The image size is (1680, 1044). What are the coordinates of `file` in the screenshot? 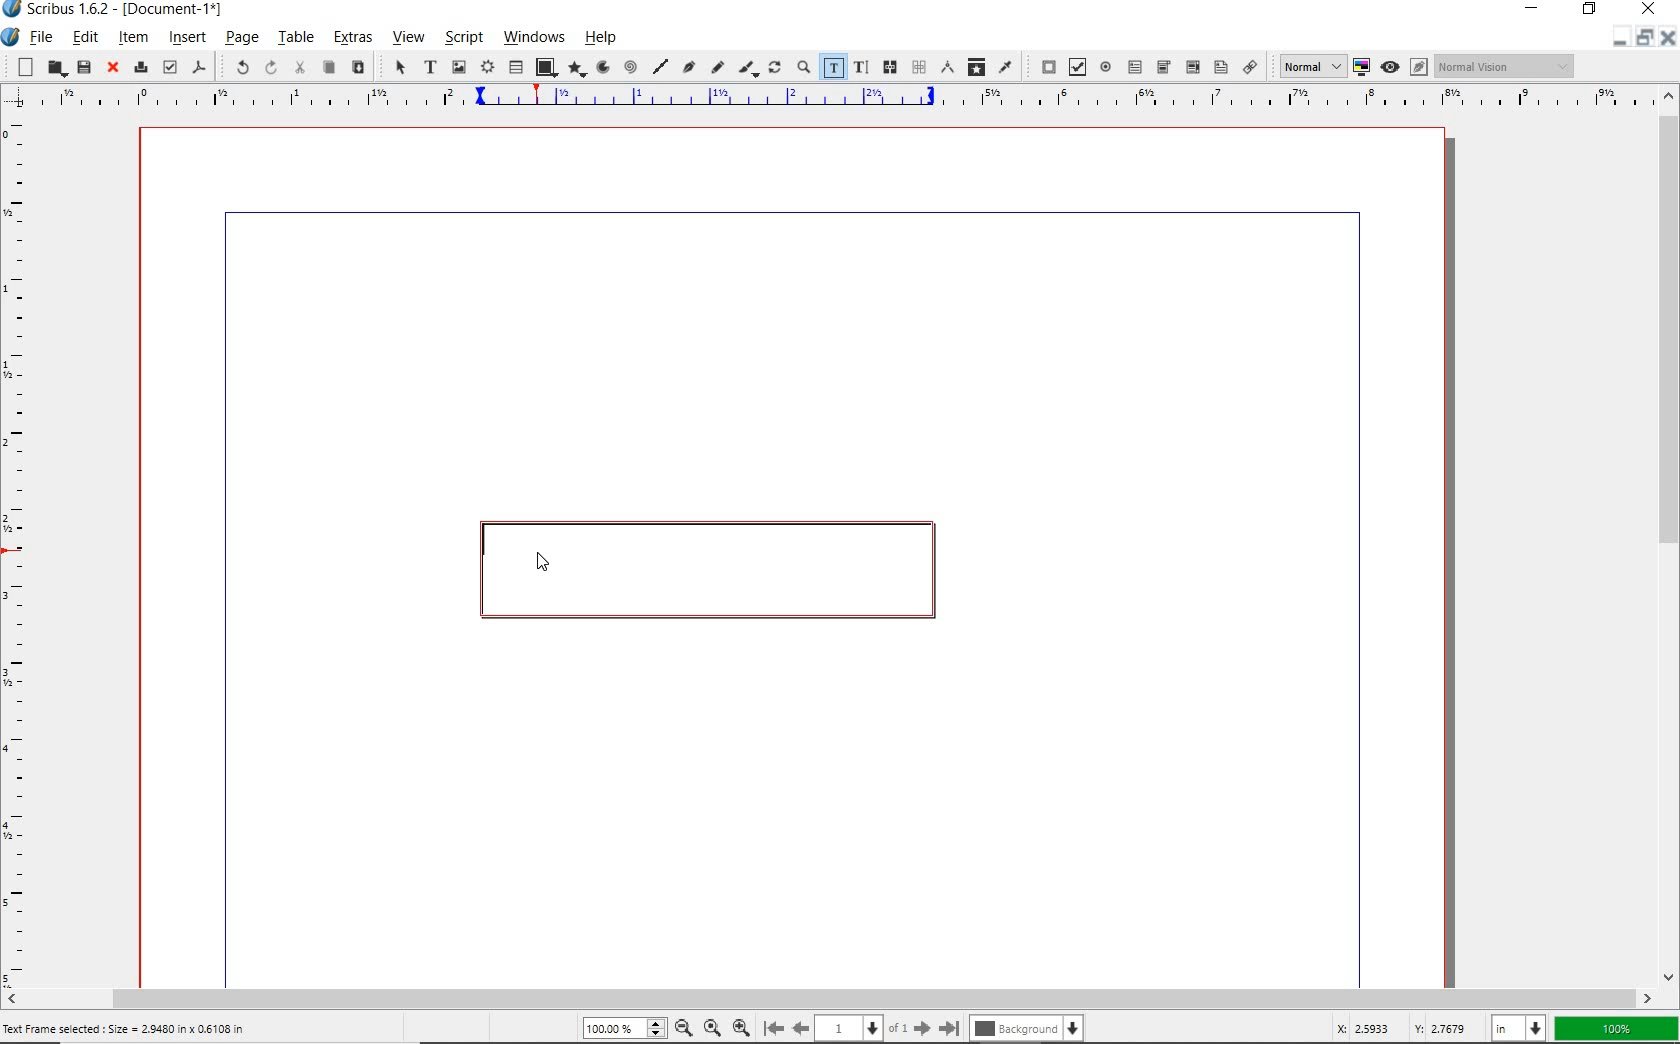 It's located at (42, 39).